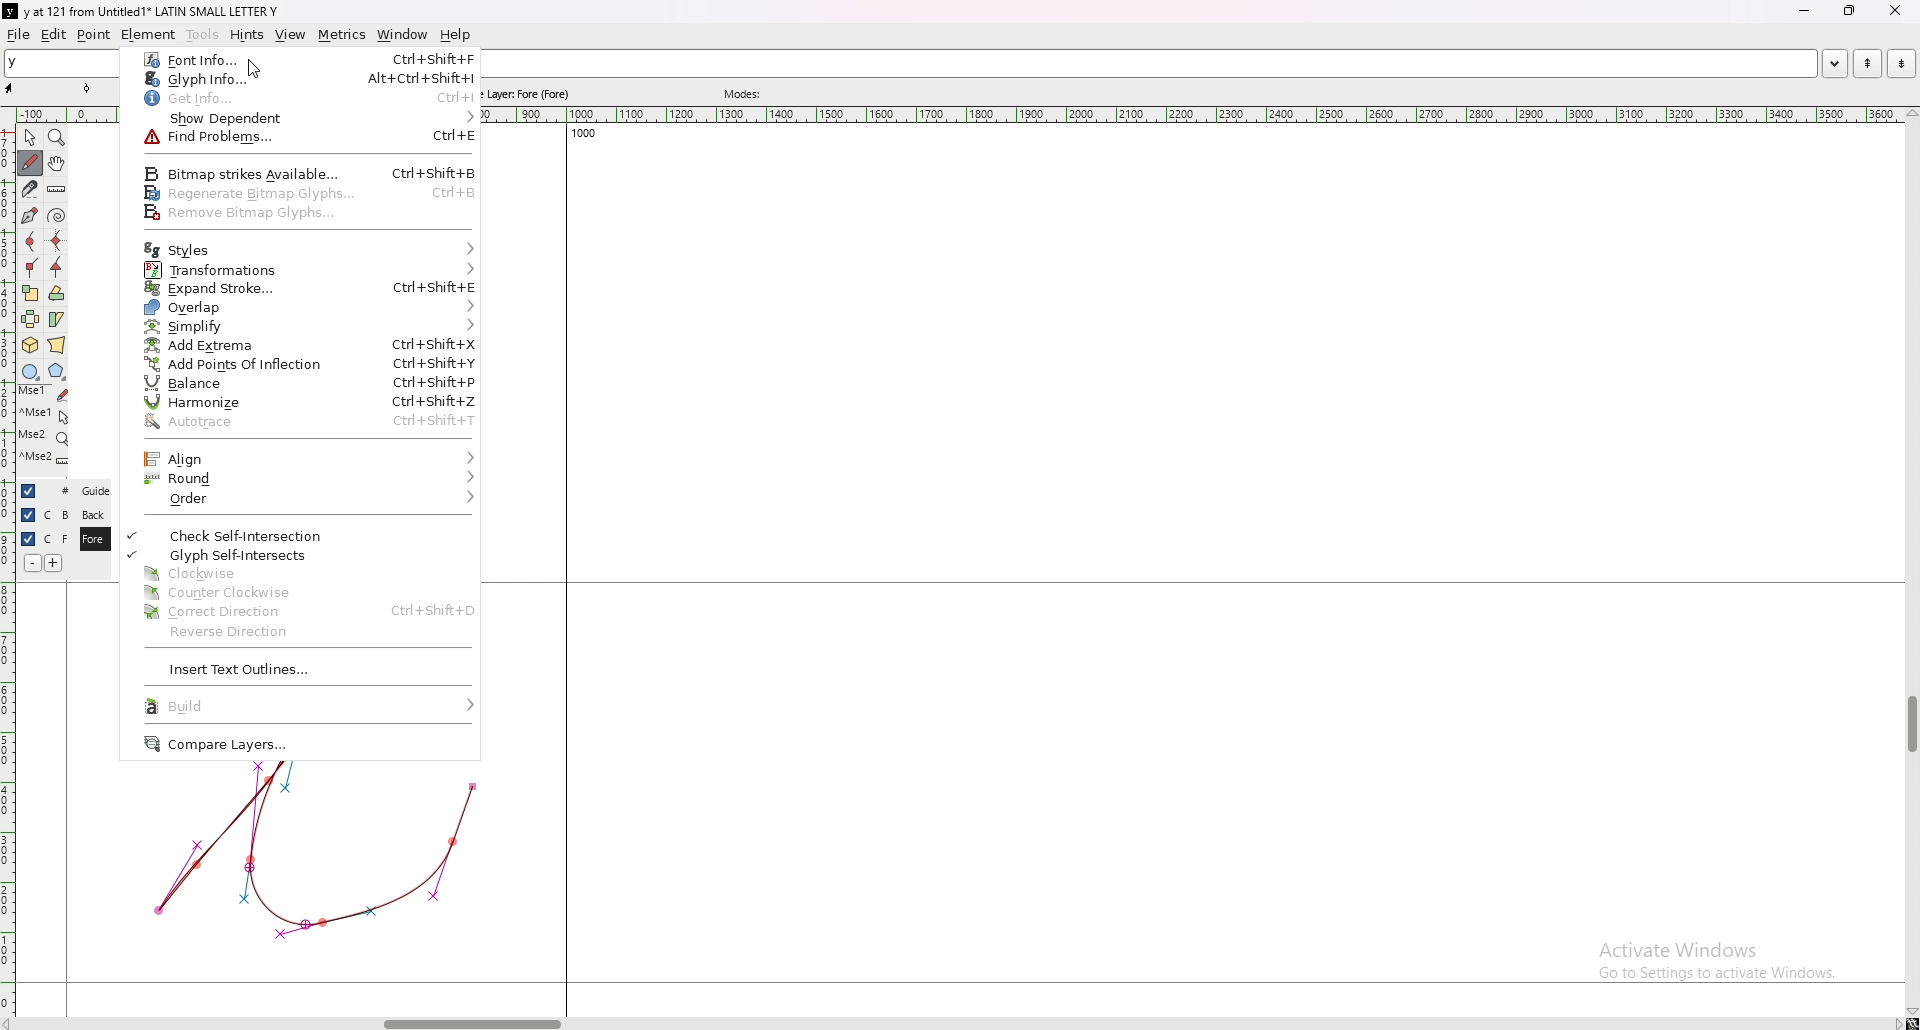  I want to click on tools, so click(203, 35).